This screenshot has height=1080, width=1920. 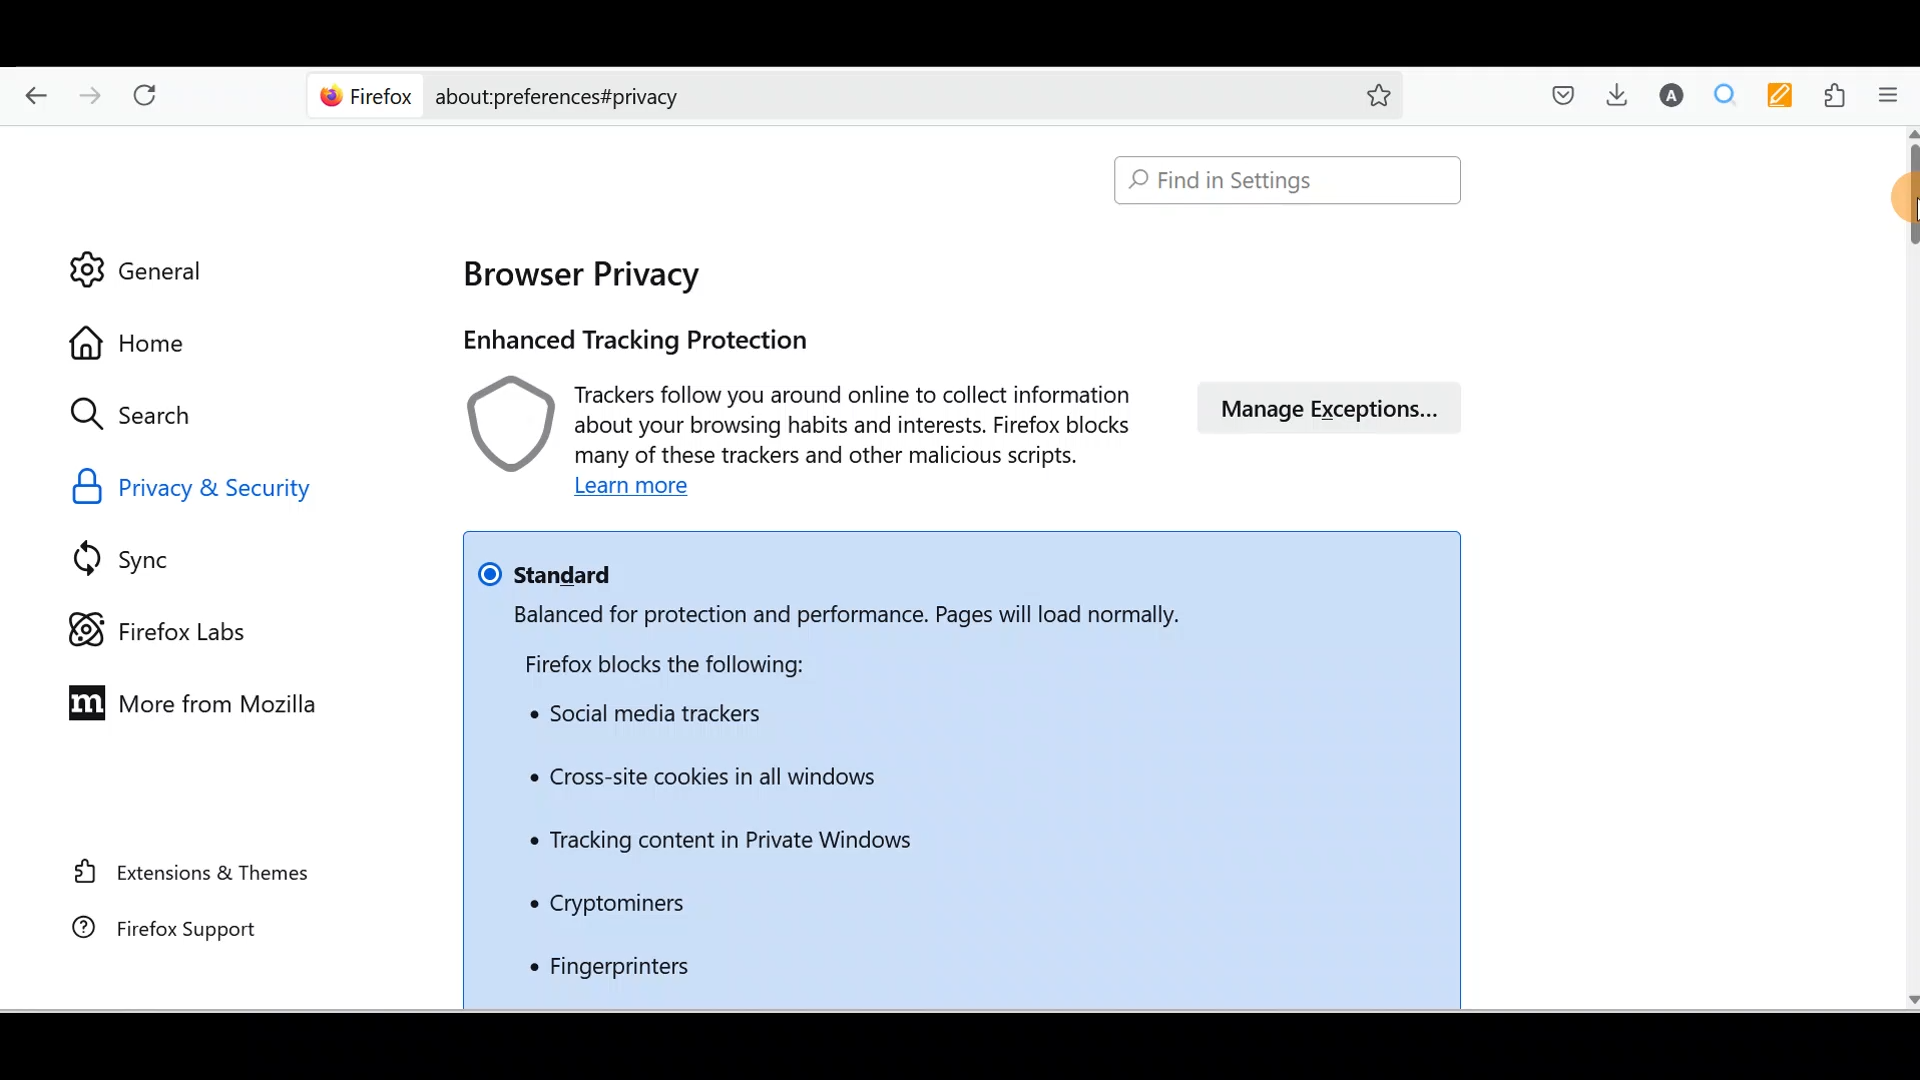 What do you see at coordinates (92, 93) in the screenshot?
I see `Go forward one page` at bounding box center [92, 93].